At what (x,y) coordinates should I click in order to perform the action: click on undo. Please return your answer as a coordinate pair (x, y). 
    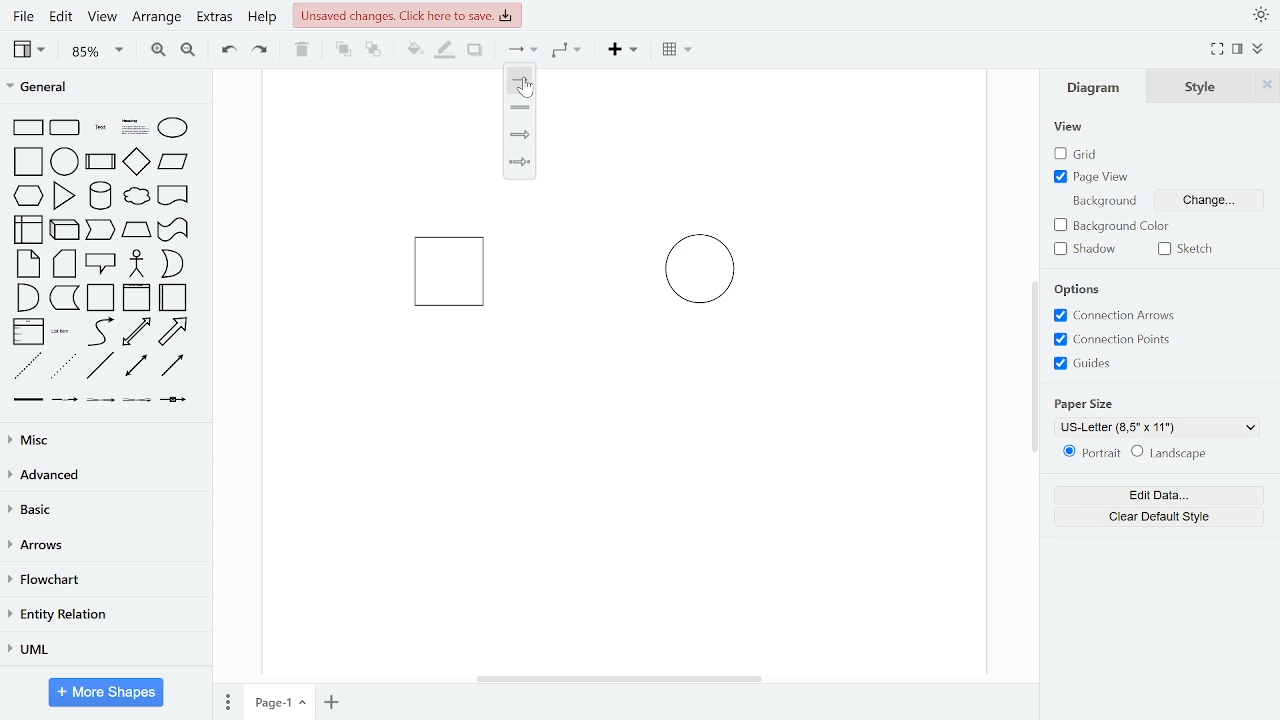
    Looking at the image, I should click on (224, 48).